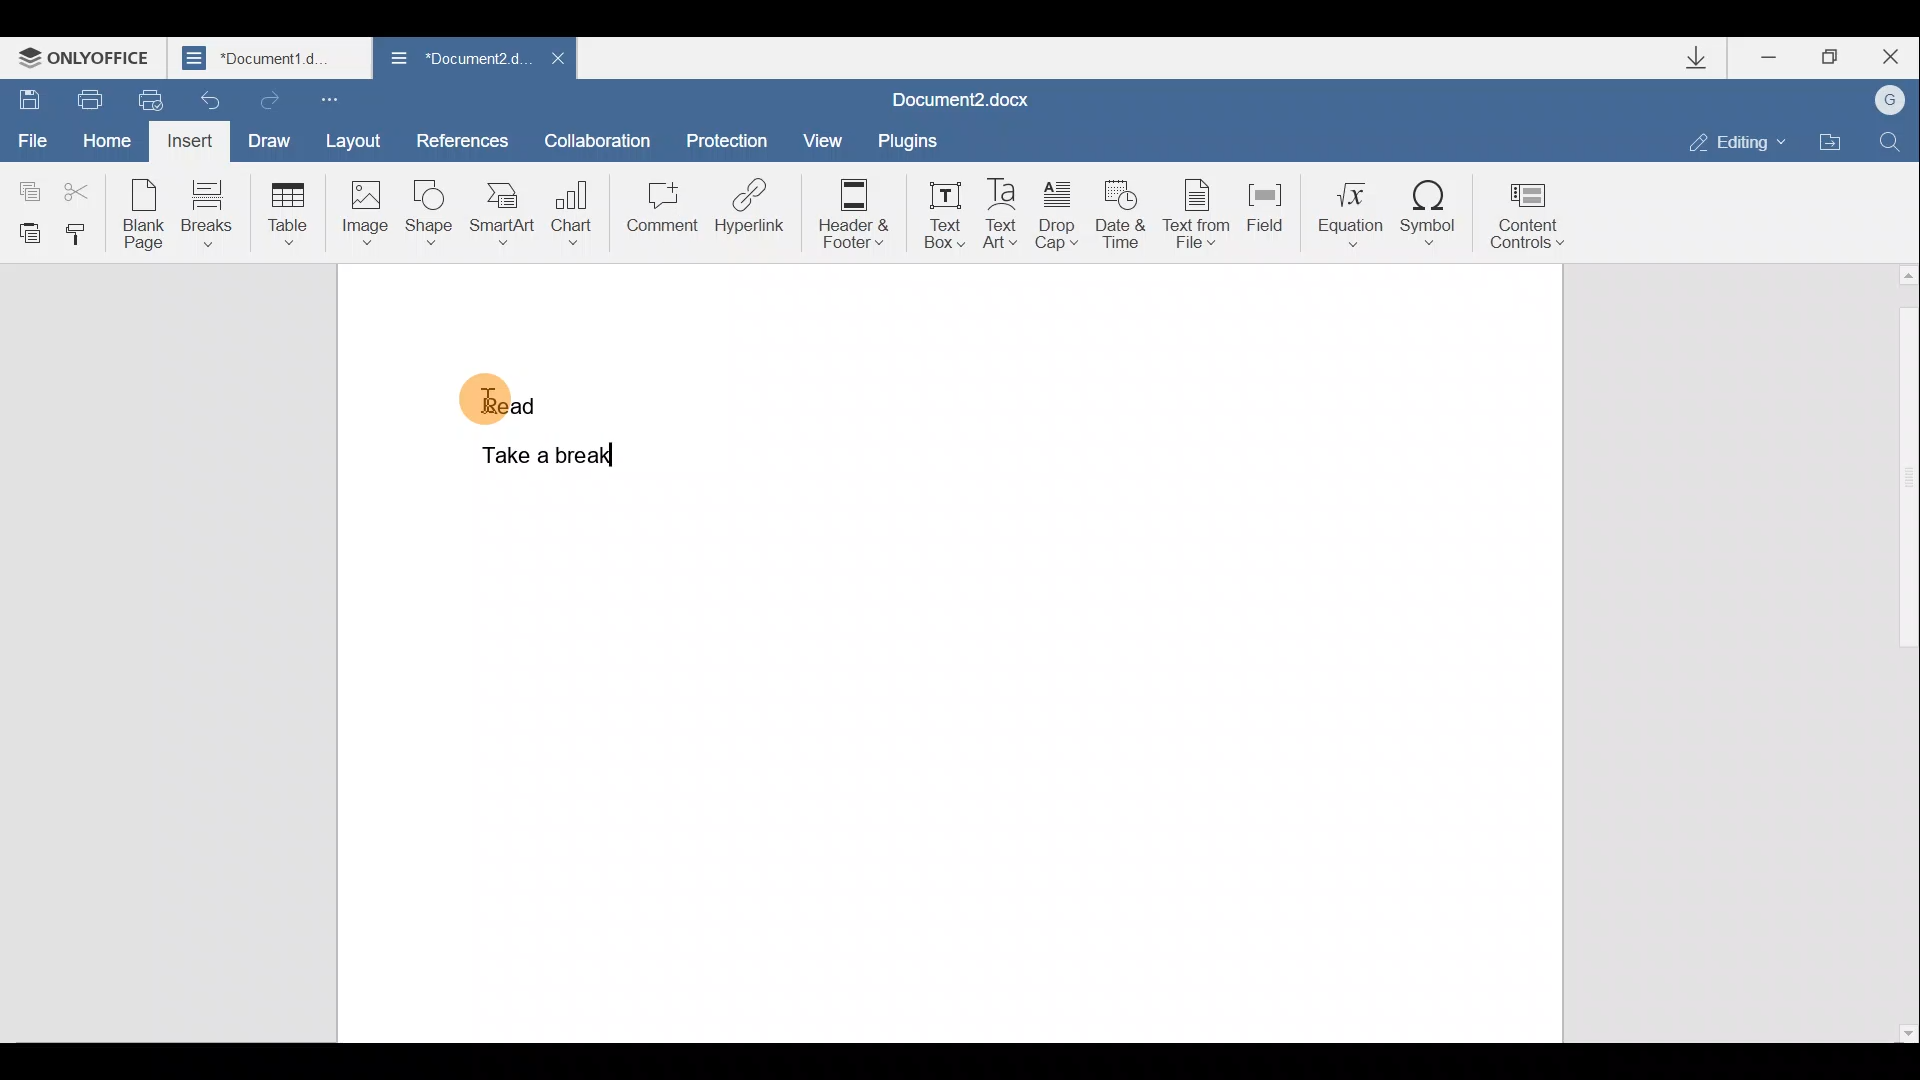 The height and width of the screenshot is (1080, 1920). I want to click on Paste, so click(26, 232).